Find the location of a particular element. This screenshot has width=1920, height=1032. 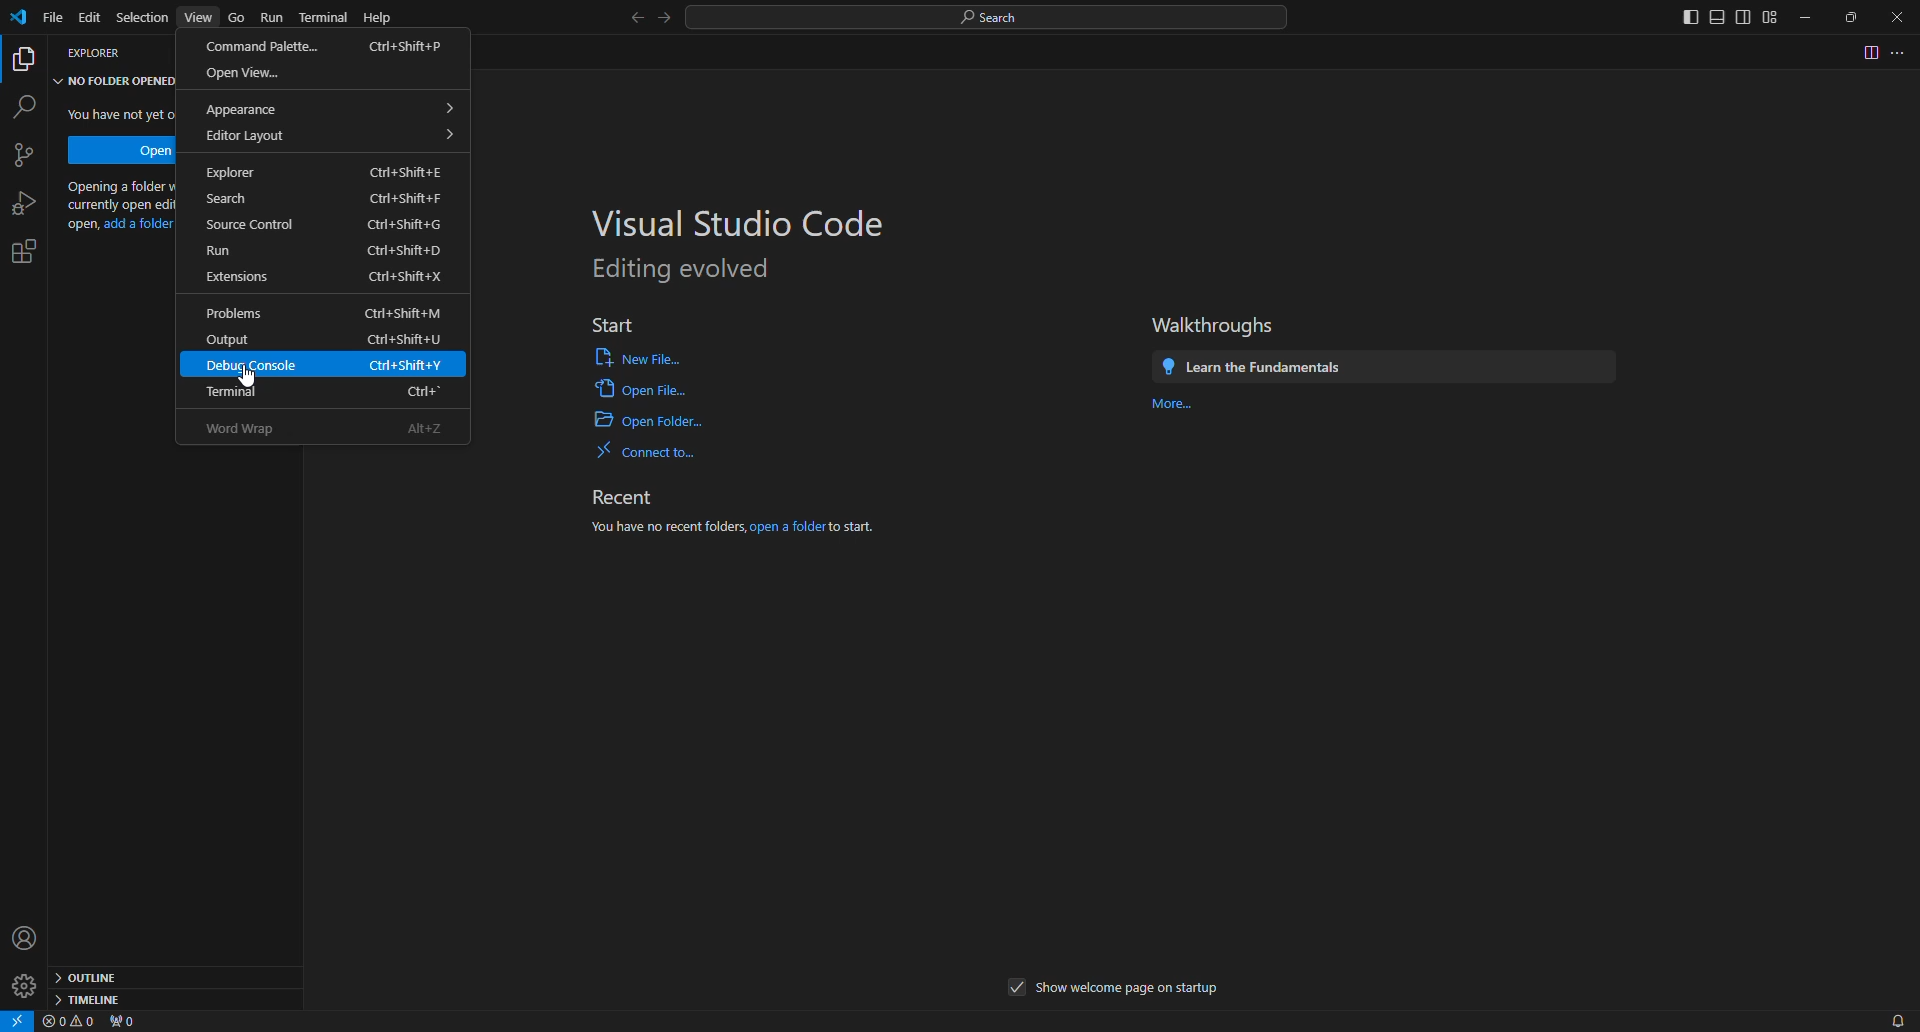

Connect to is located at coordinates (644, 450).